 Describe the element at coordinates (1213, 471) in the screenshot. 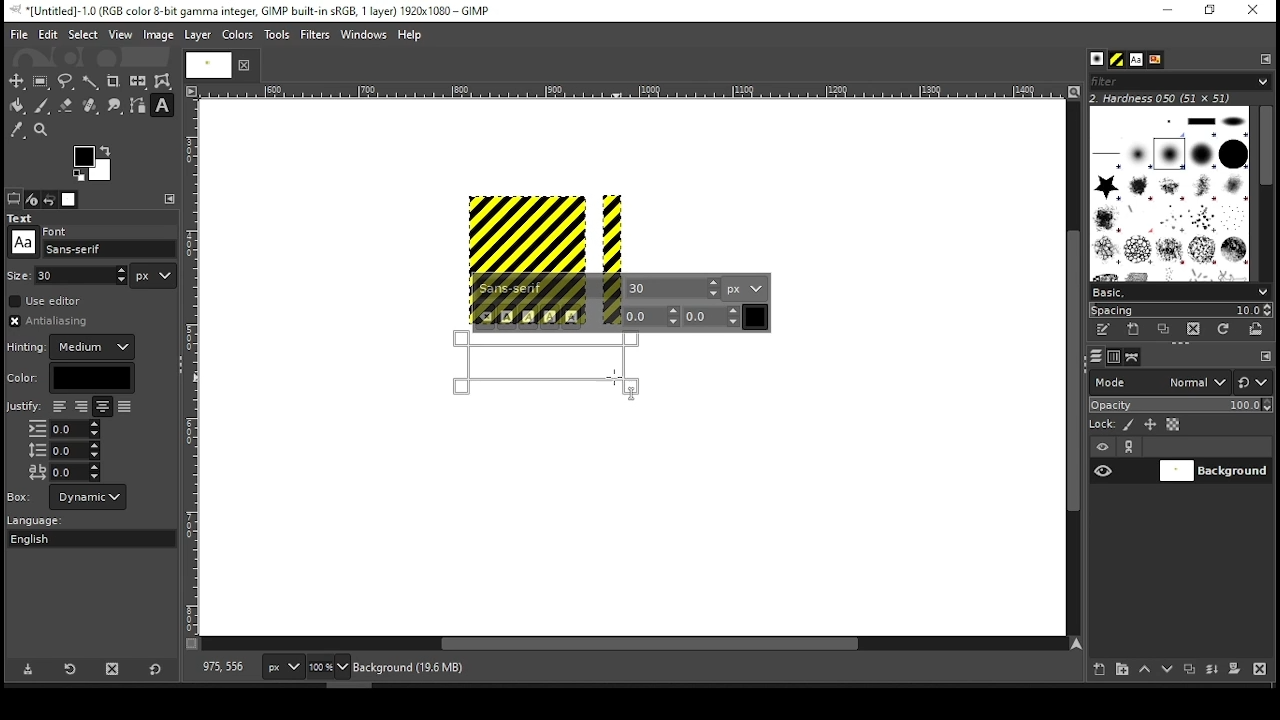

I see `layer ` at that location.